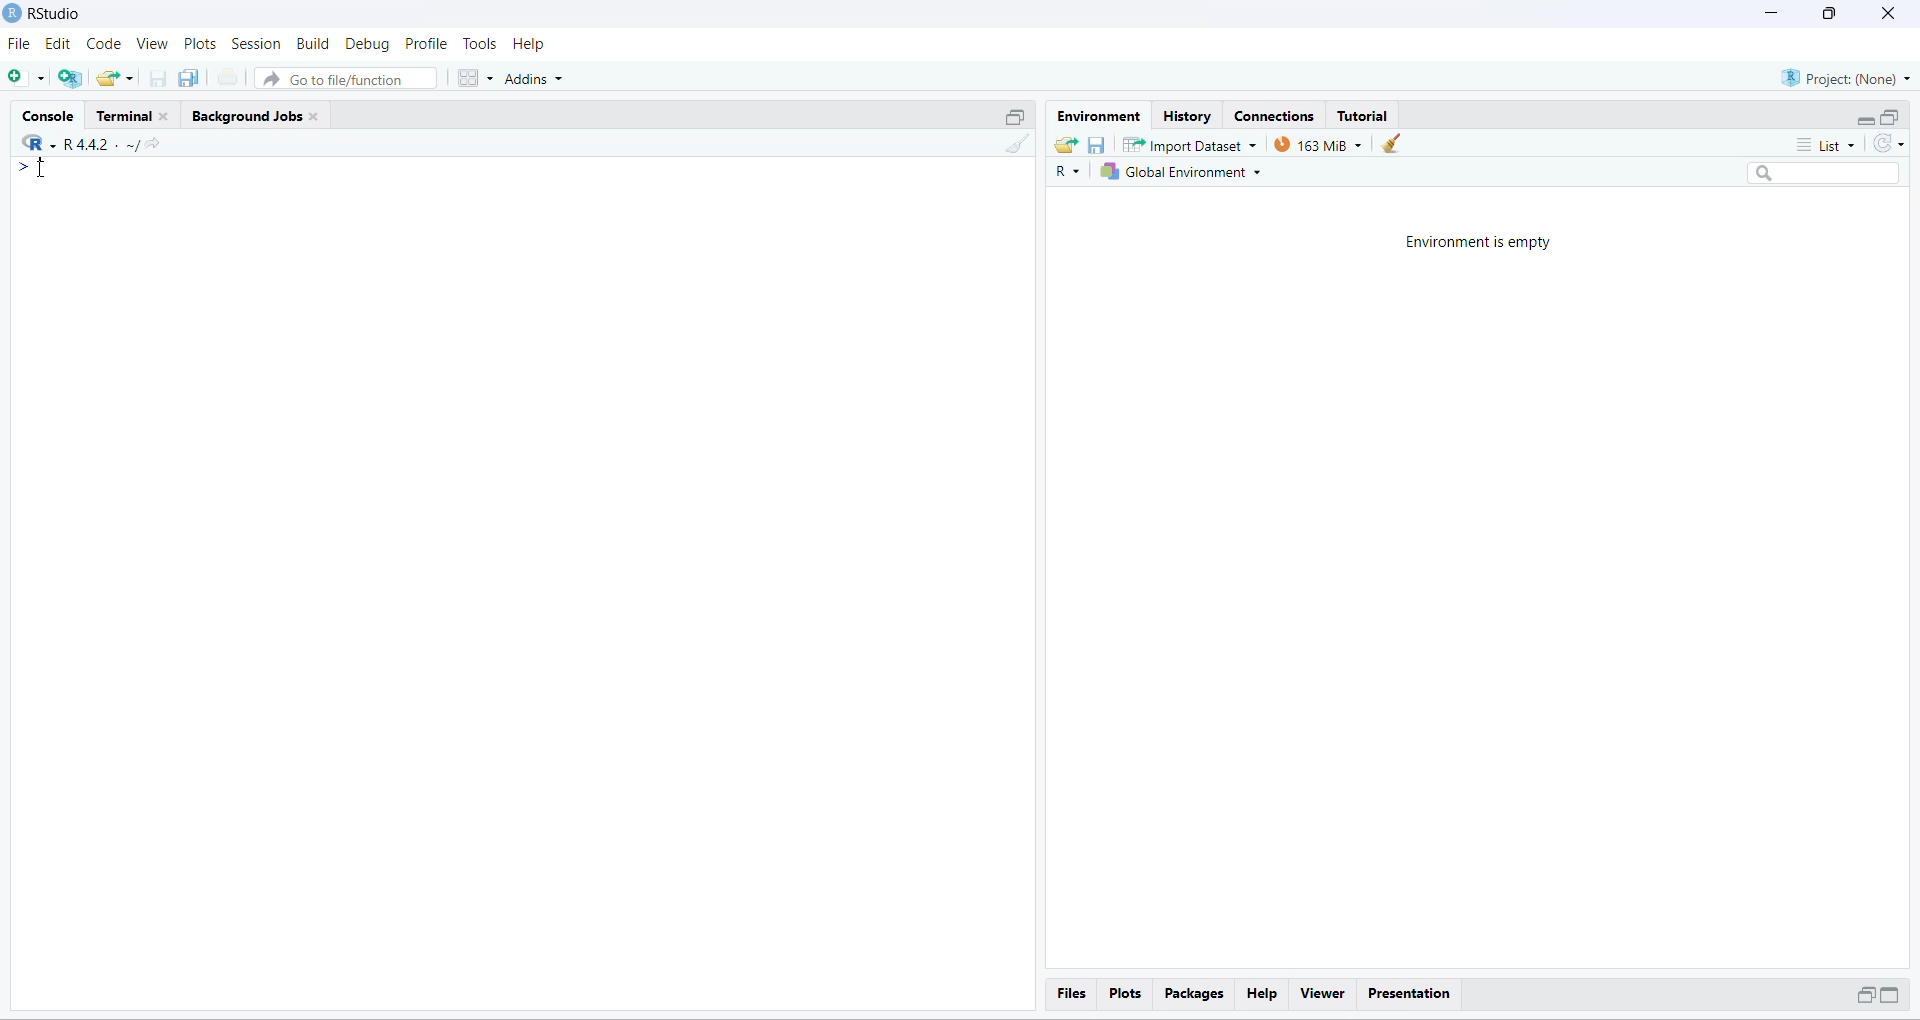 This screenshot has width=1920, height=1020. What do you see at coordinates (1848, 77) in the screenshot?
I see `Project: (None)` at bounding box center [1848, 77].